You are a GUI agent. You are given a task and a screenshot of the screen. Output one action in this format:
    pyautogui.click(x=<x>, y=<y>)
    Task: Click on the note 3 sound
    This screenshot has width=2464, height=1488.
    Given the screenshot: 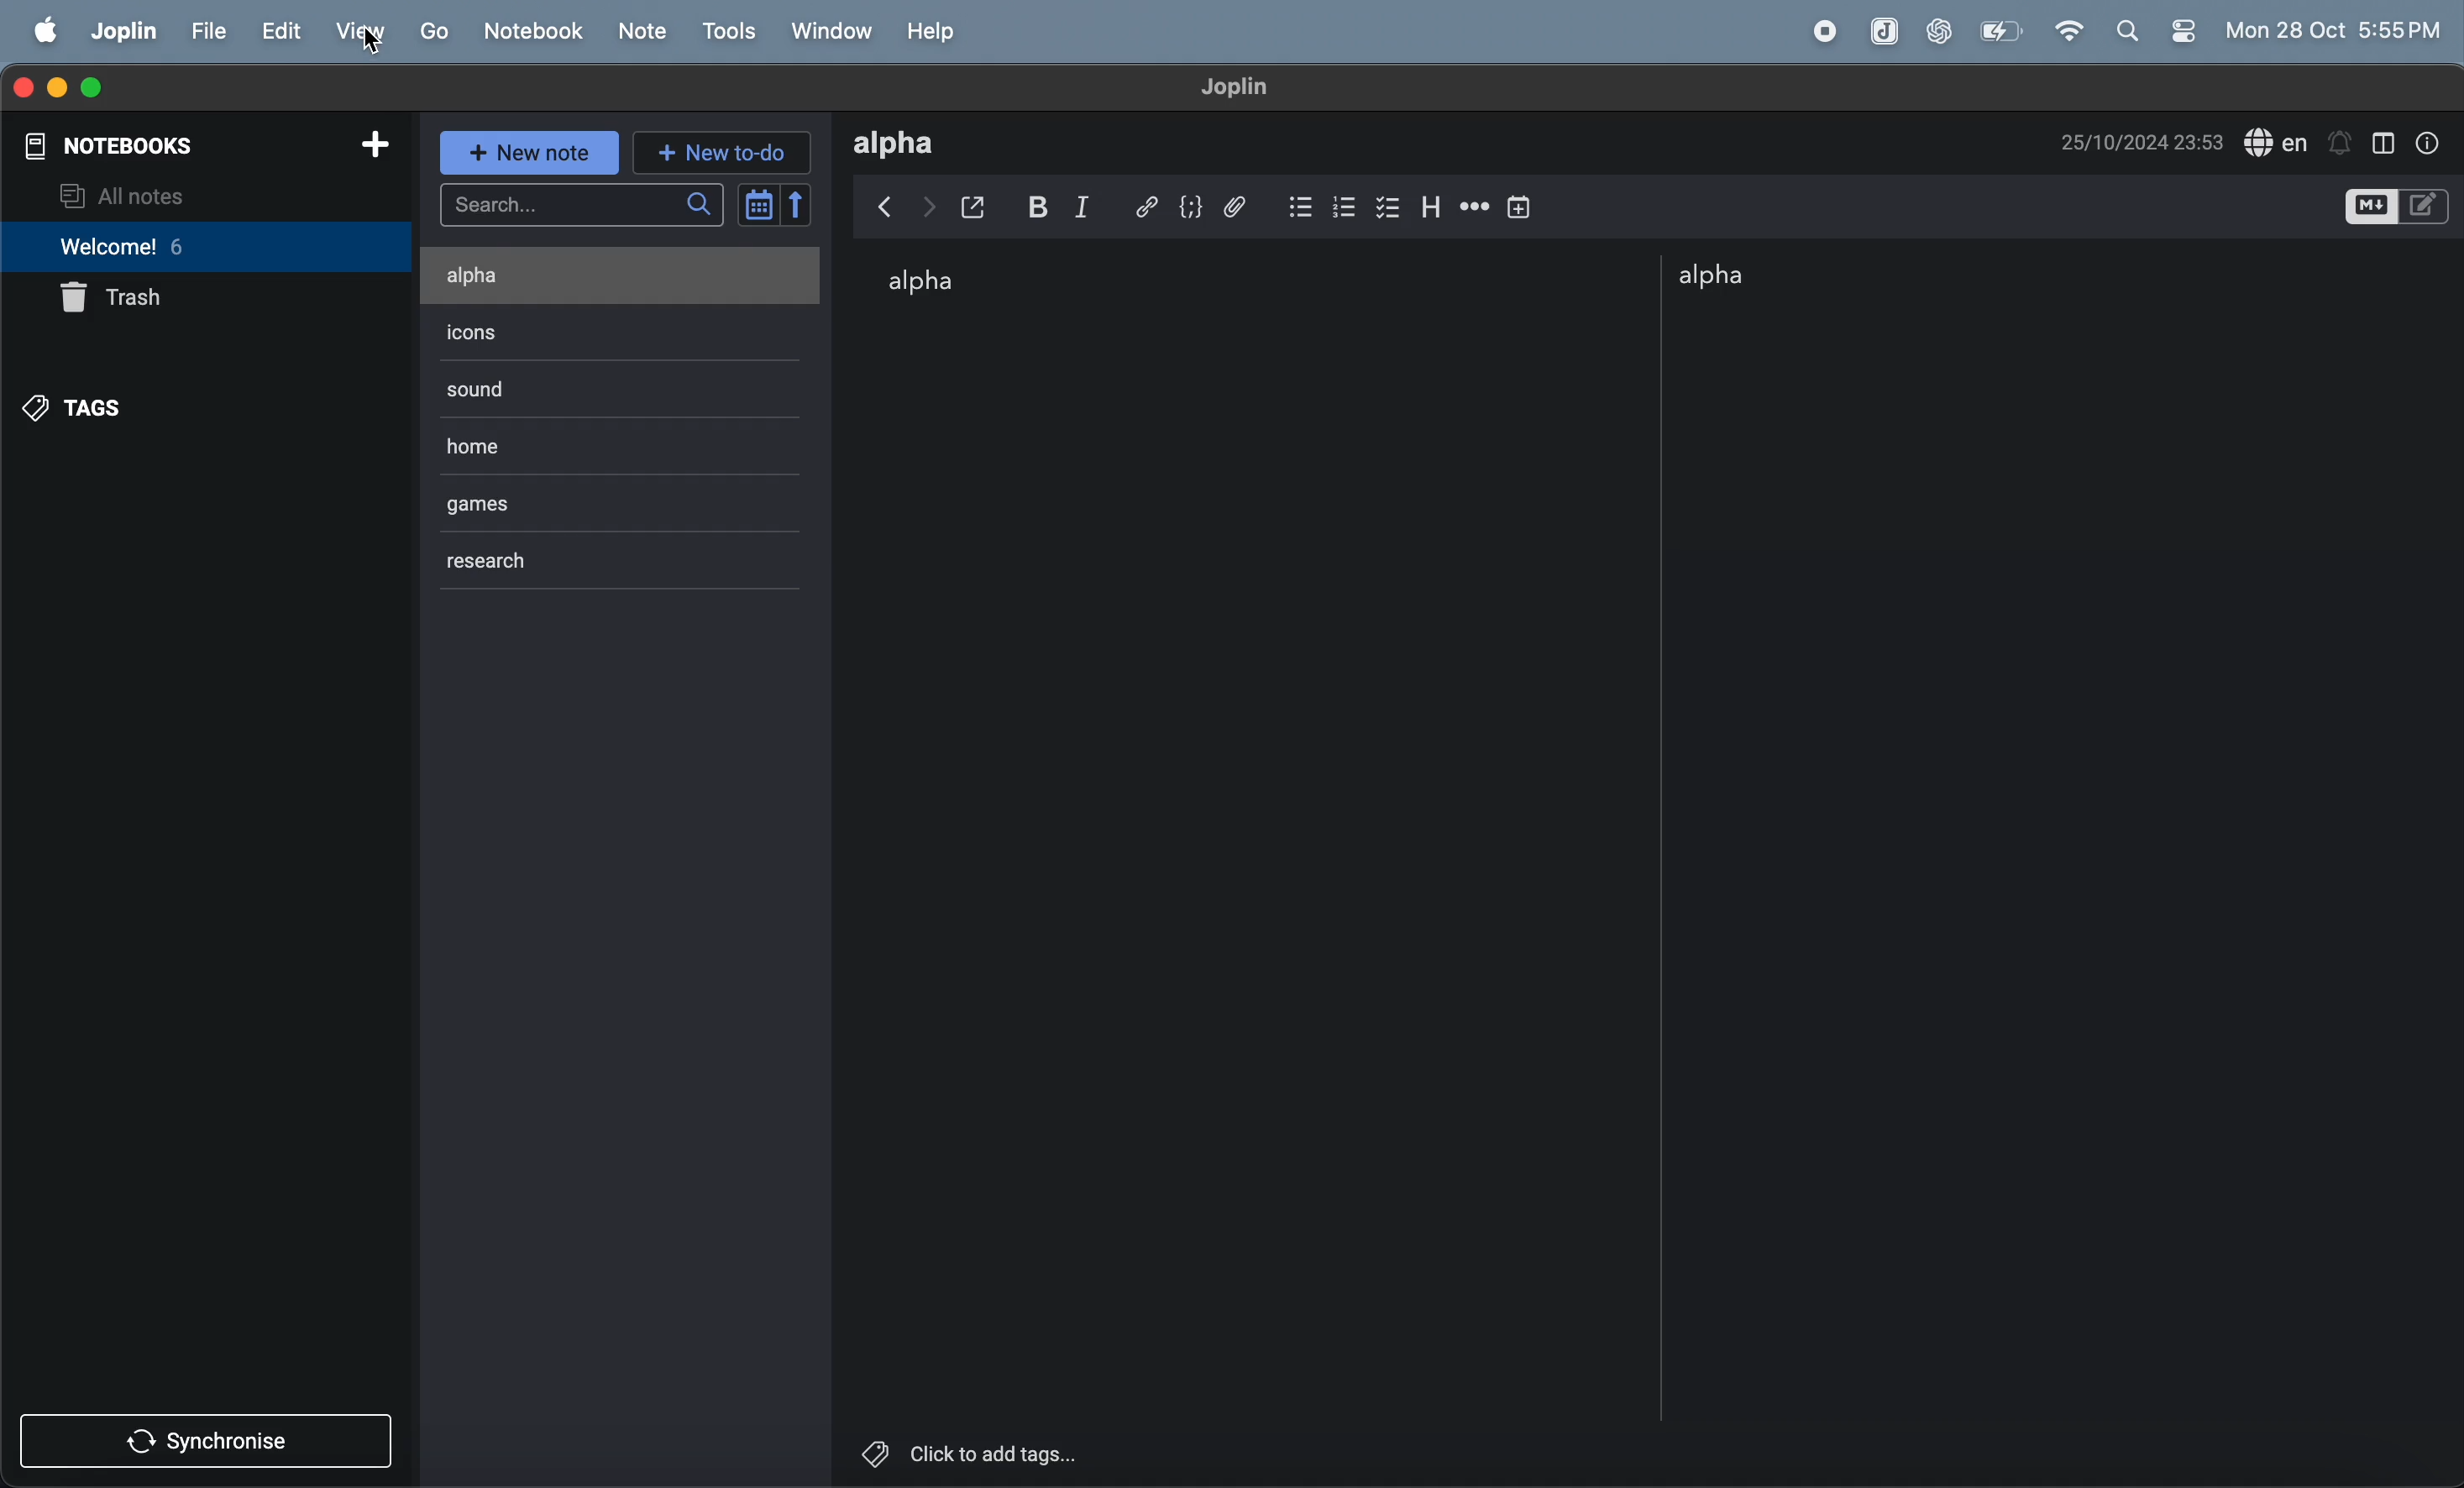 What is the action you would take?
    pyautogui.click(x=529, y=387)
    